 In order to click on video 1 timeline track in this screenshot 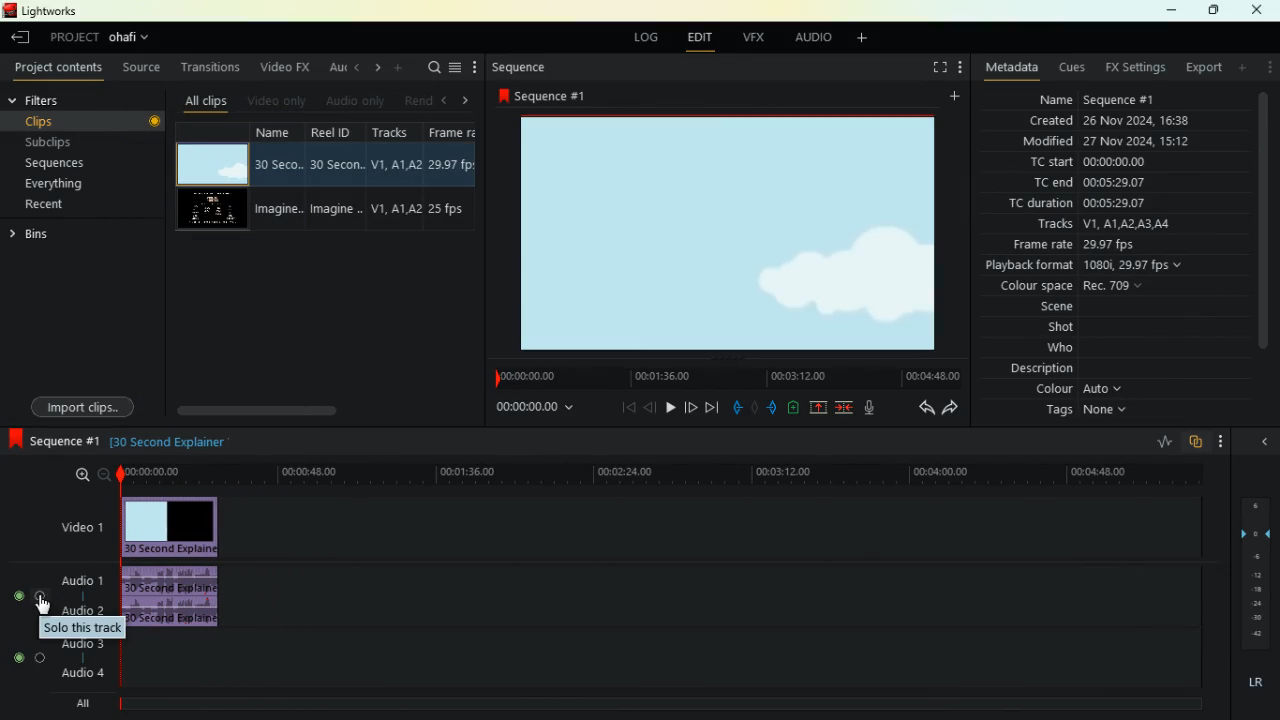, I will do `click(716, 527)`.